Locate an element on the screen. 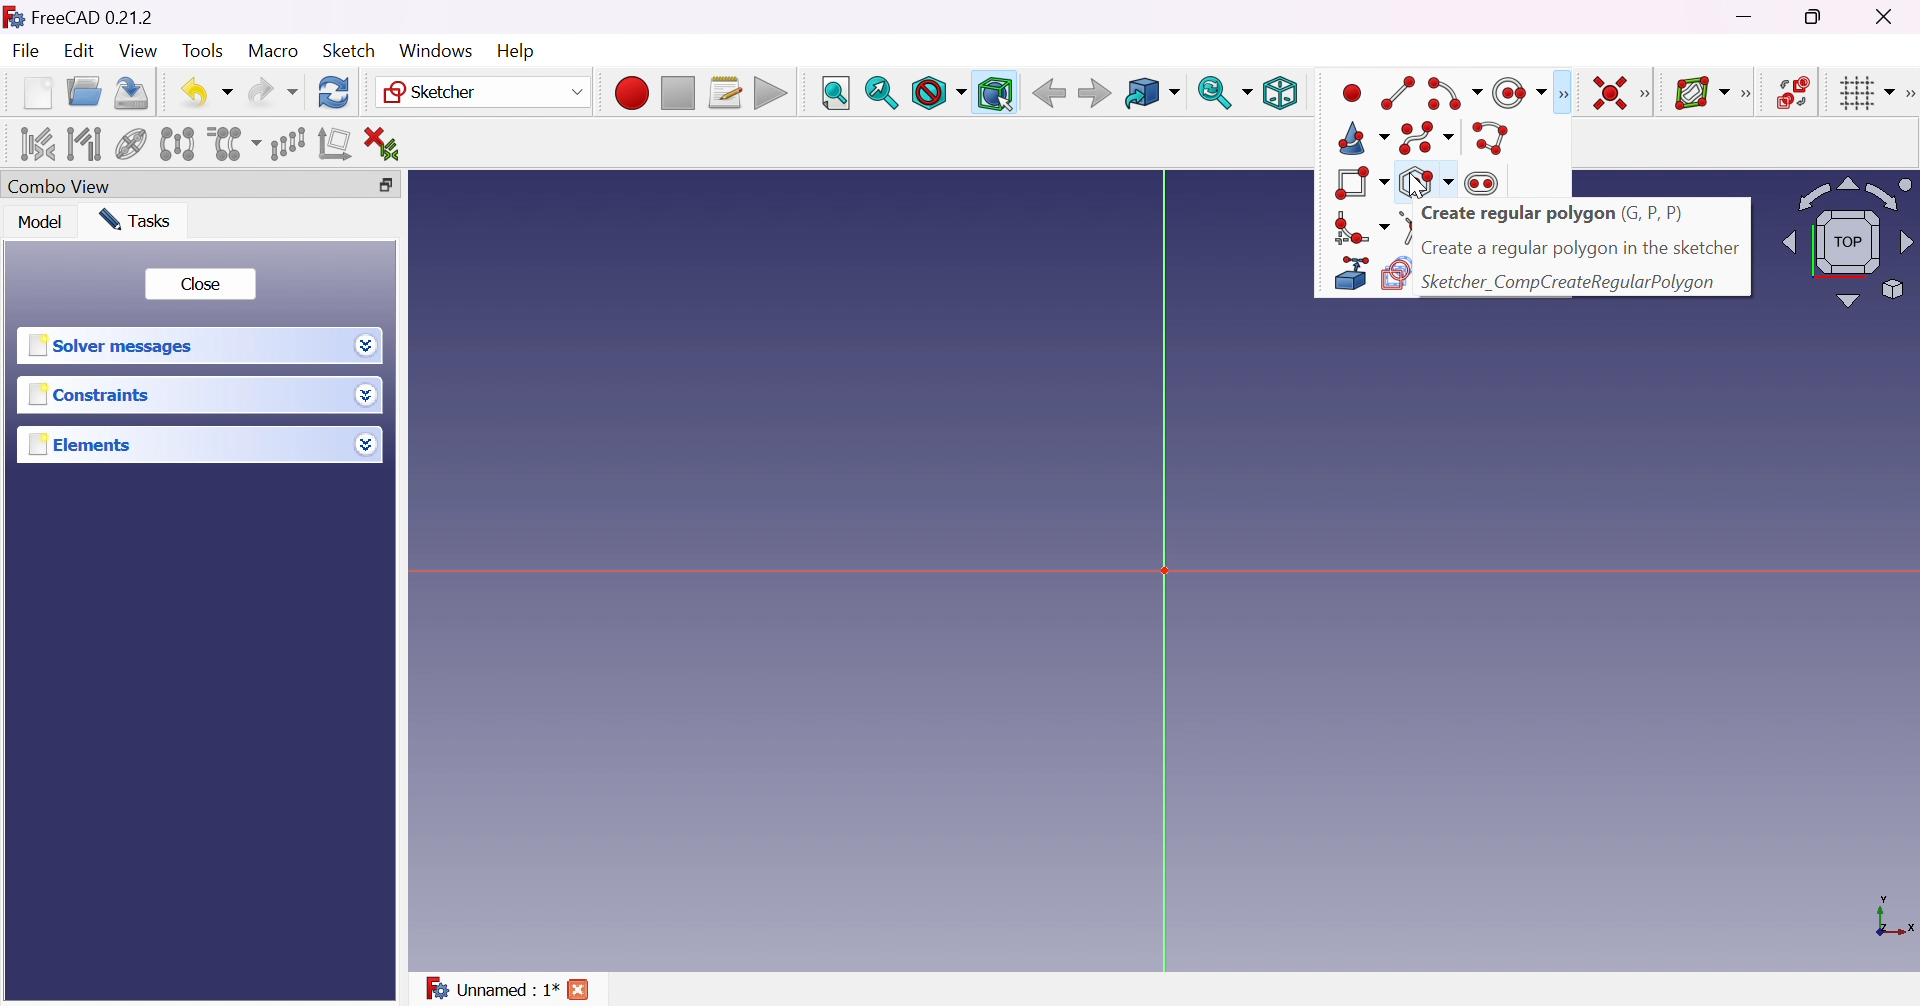  Create conic is located at coordinates (1365, 137).